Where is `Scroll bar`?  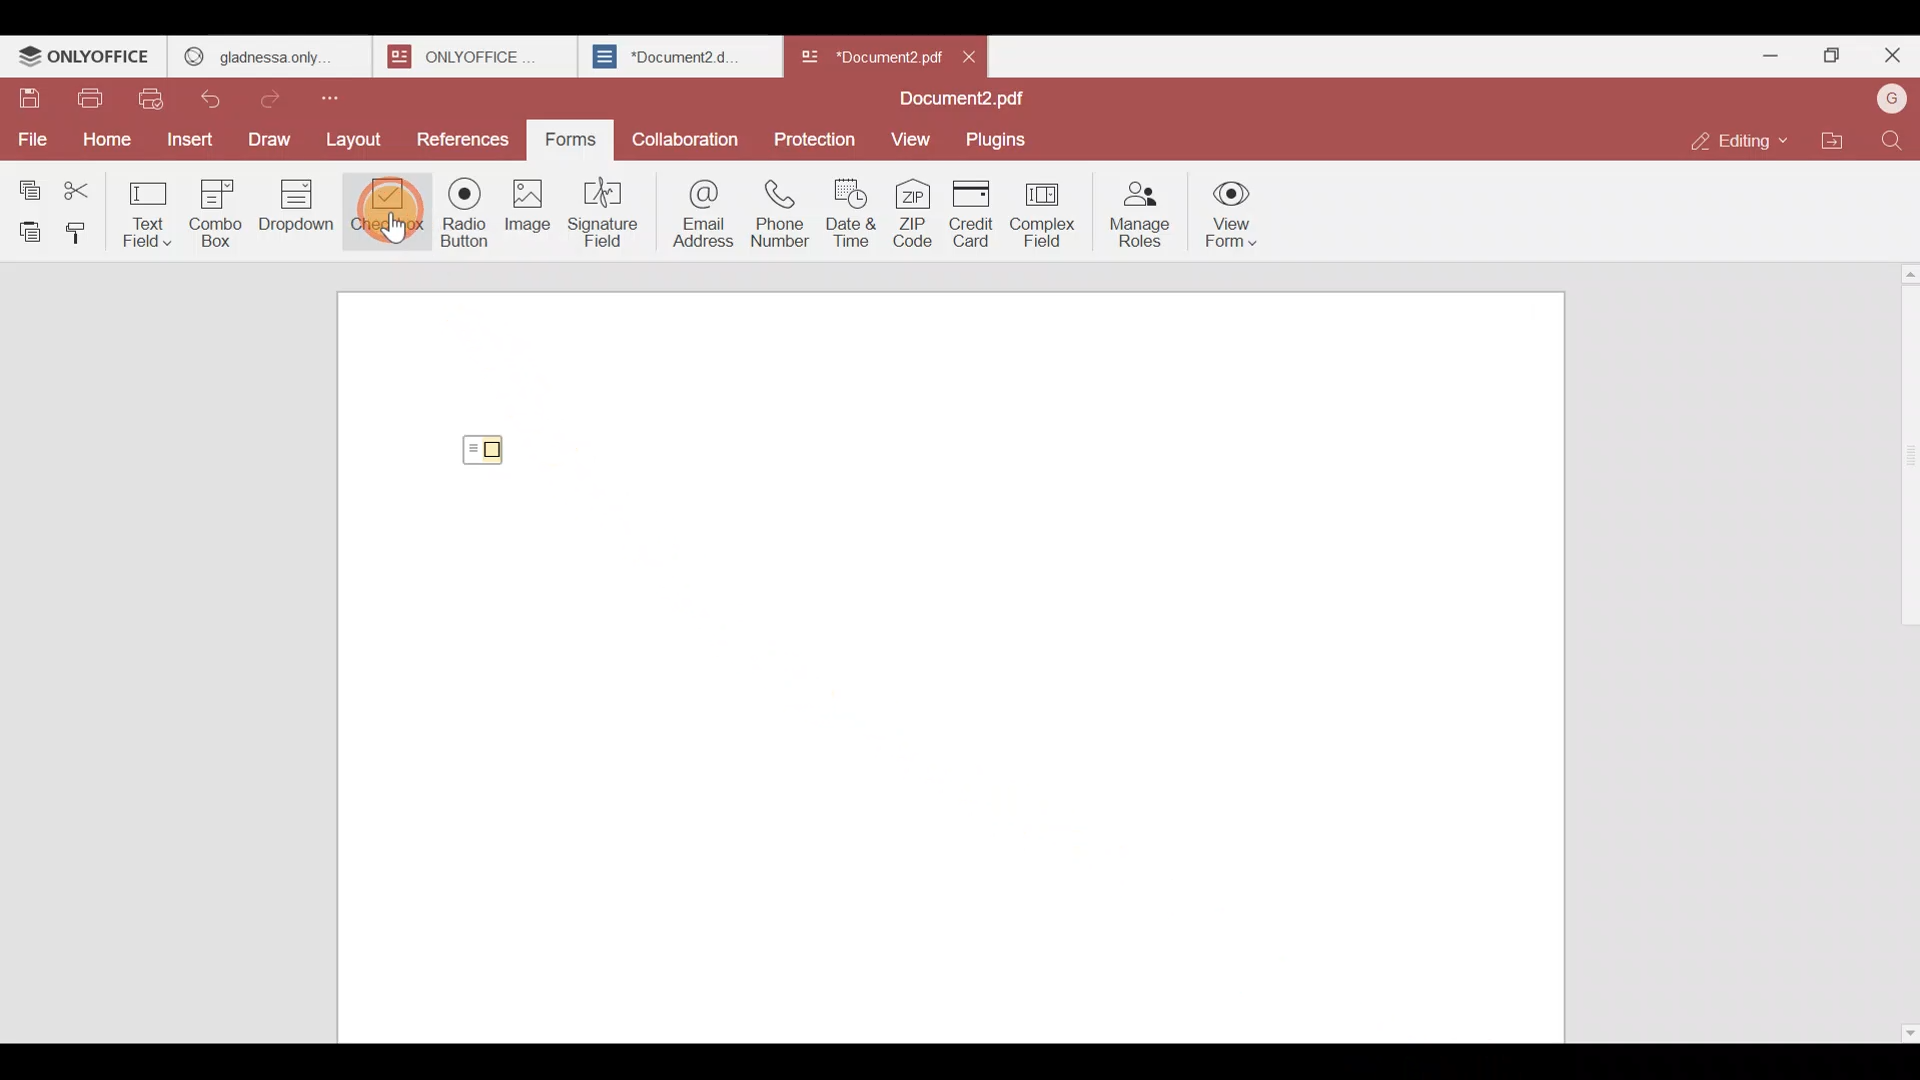
Scroll bar is located at coordinates (1903, 648).